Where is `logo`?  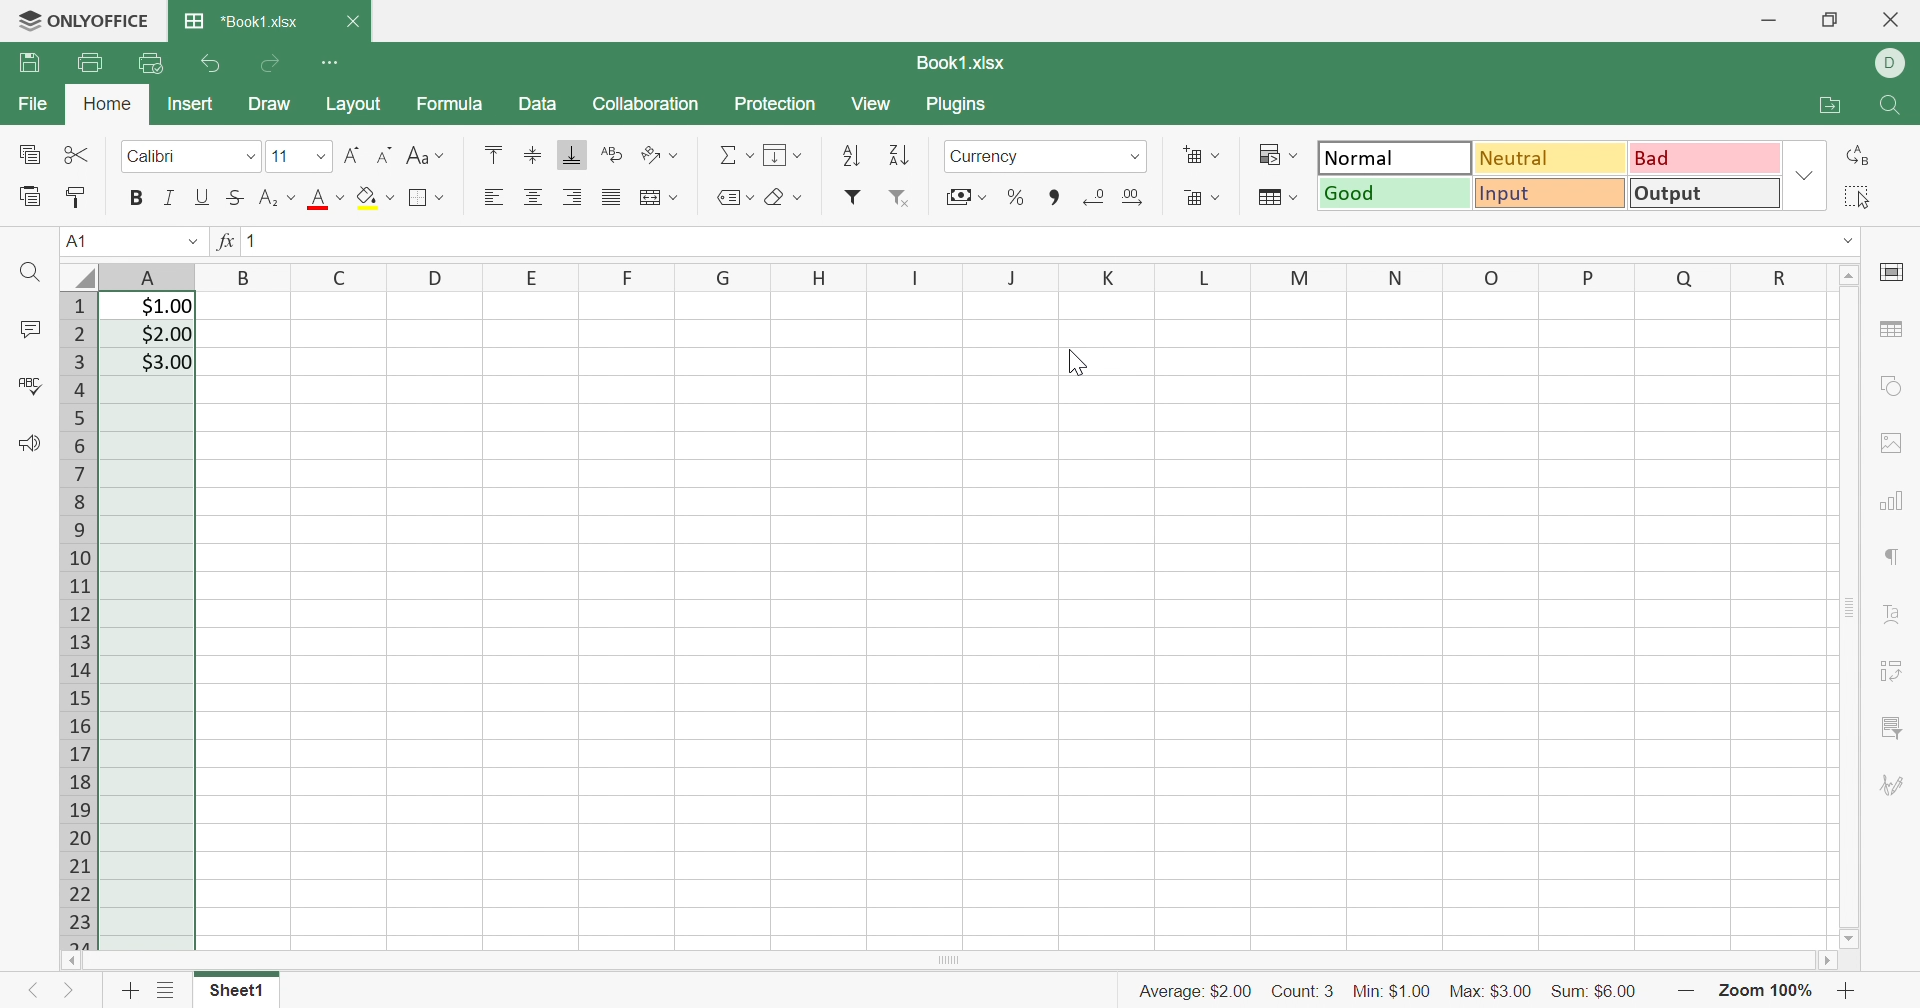
logo is located at coordinates (23, 22).